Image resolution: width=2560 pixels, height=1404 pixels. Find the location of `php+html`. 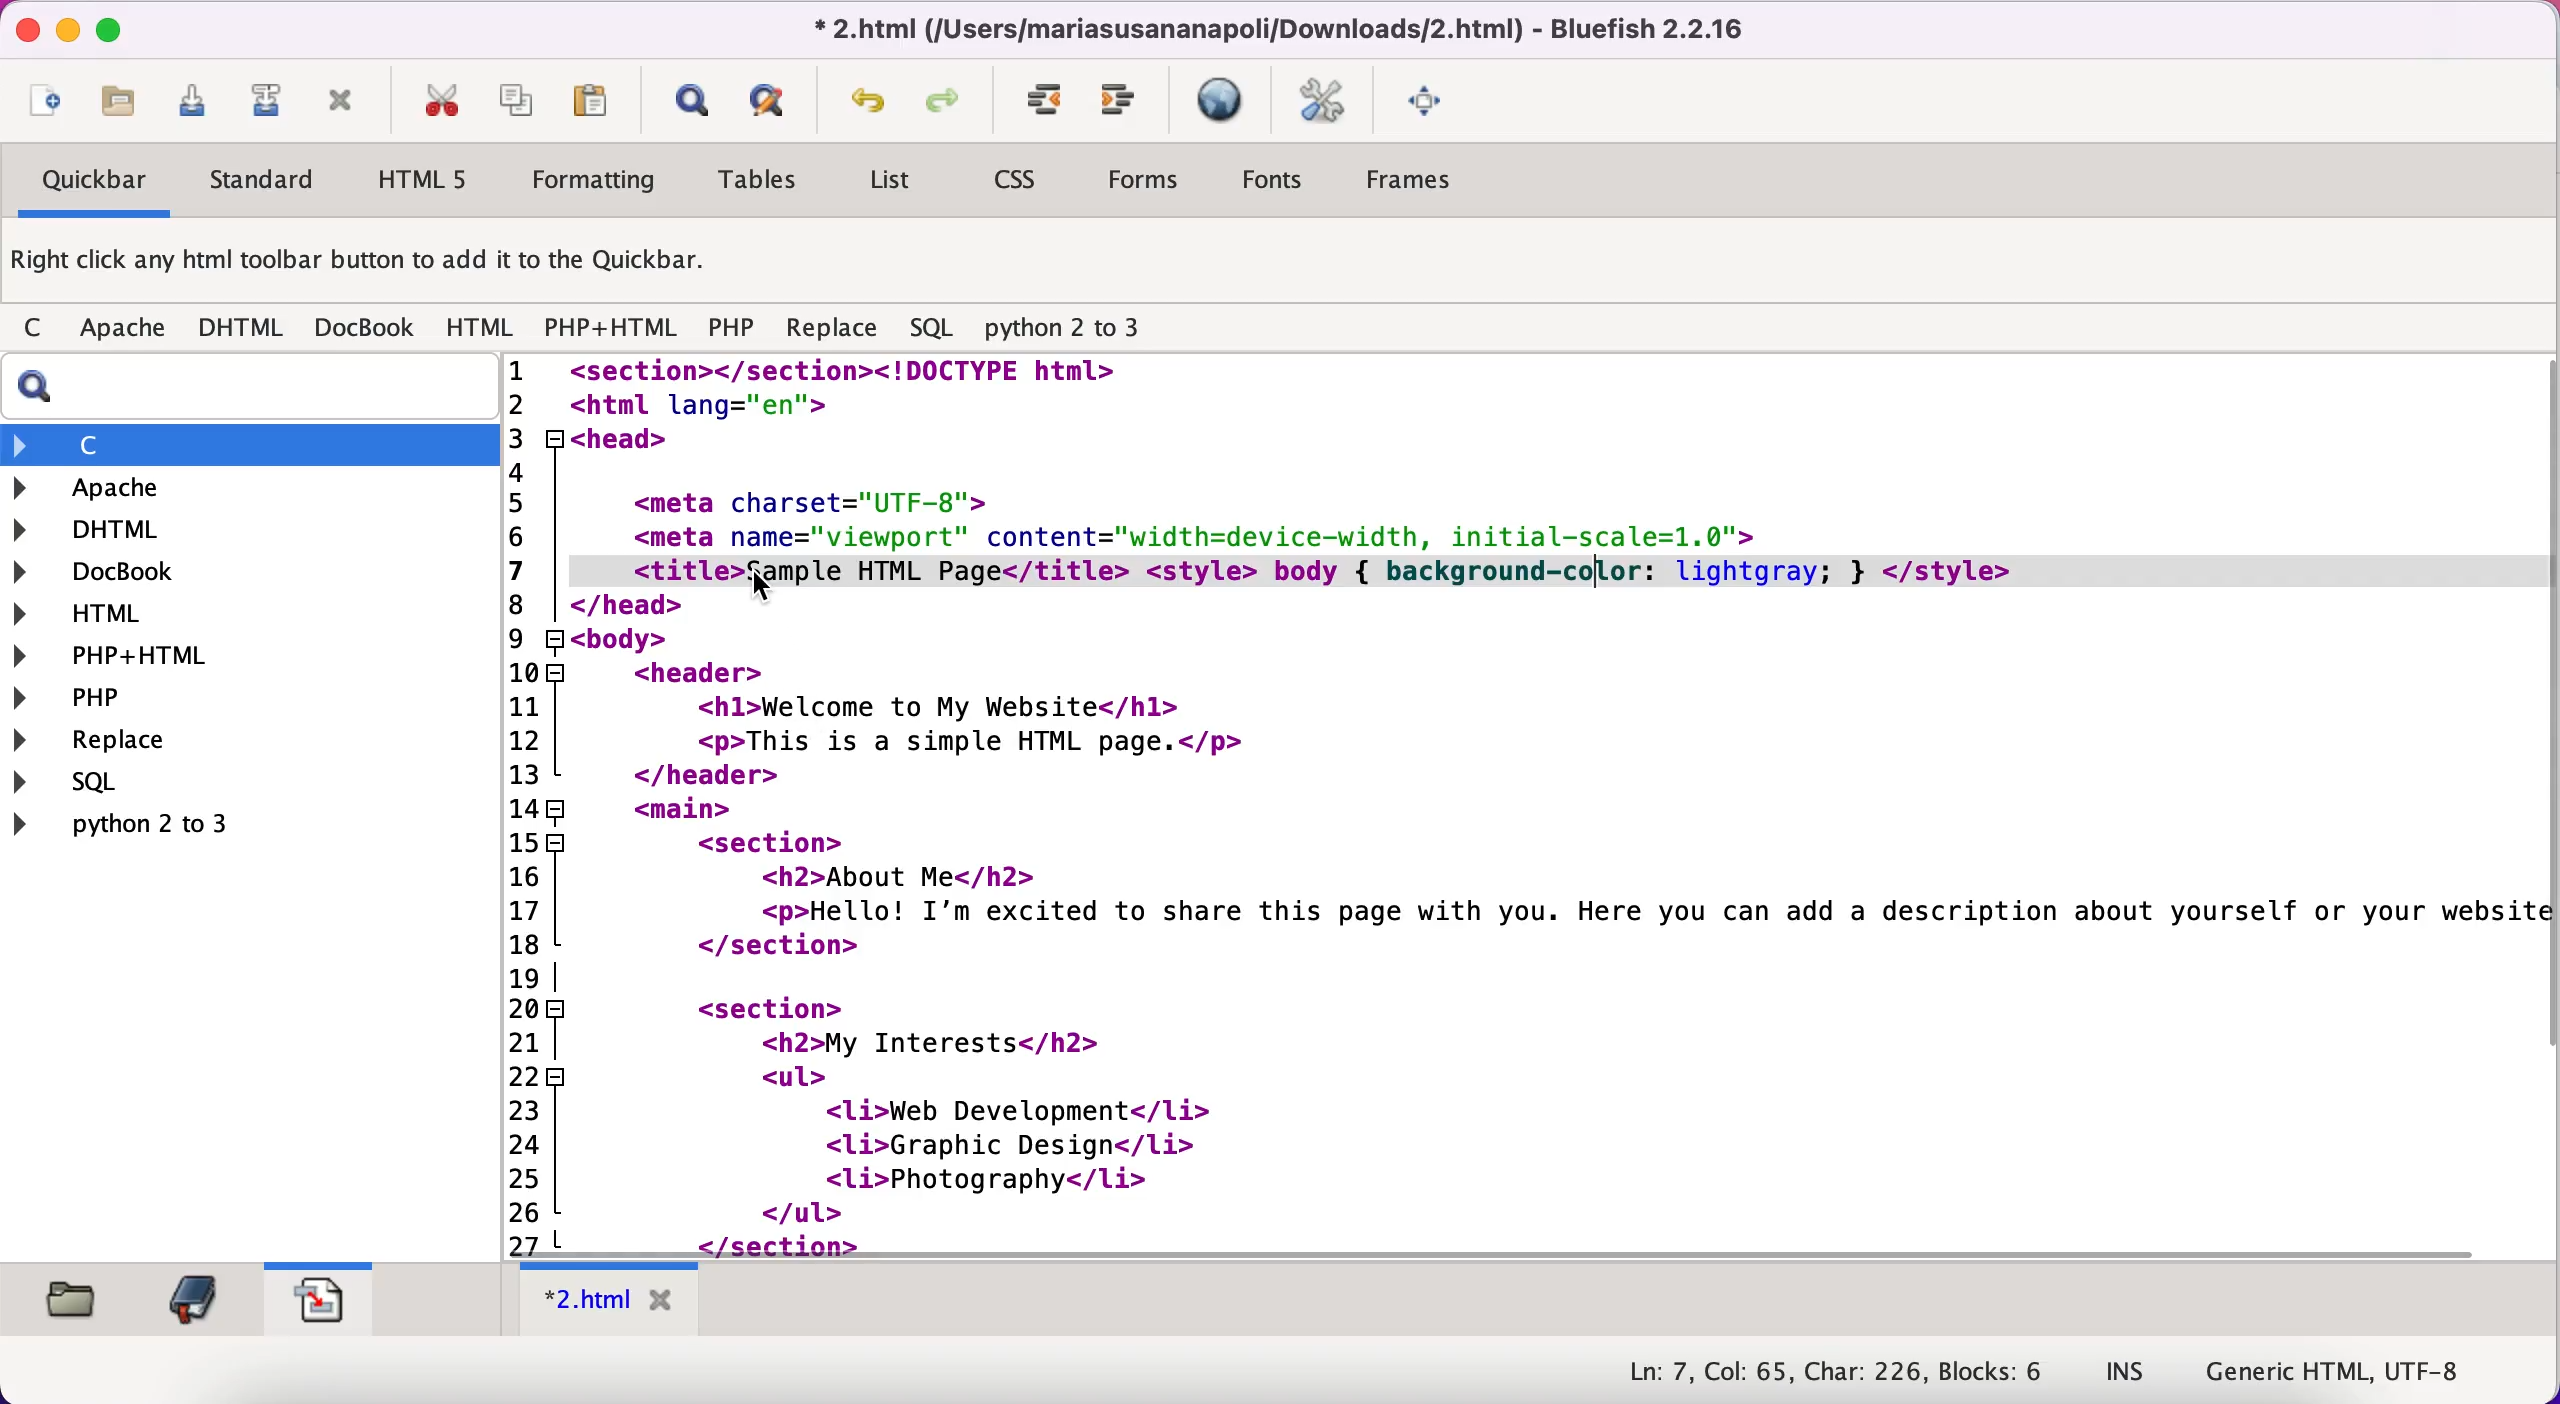

php+html is located at coordinates (126, 657).